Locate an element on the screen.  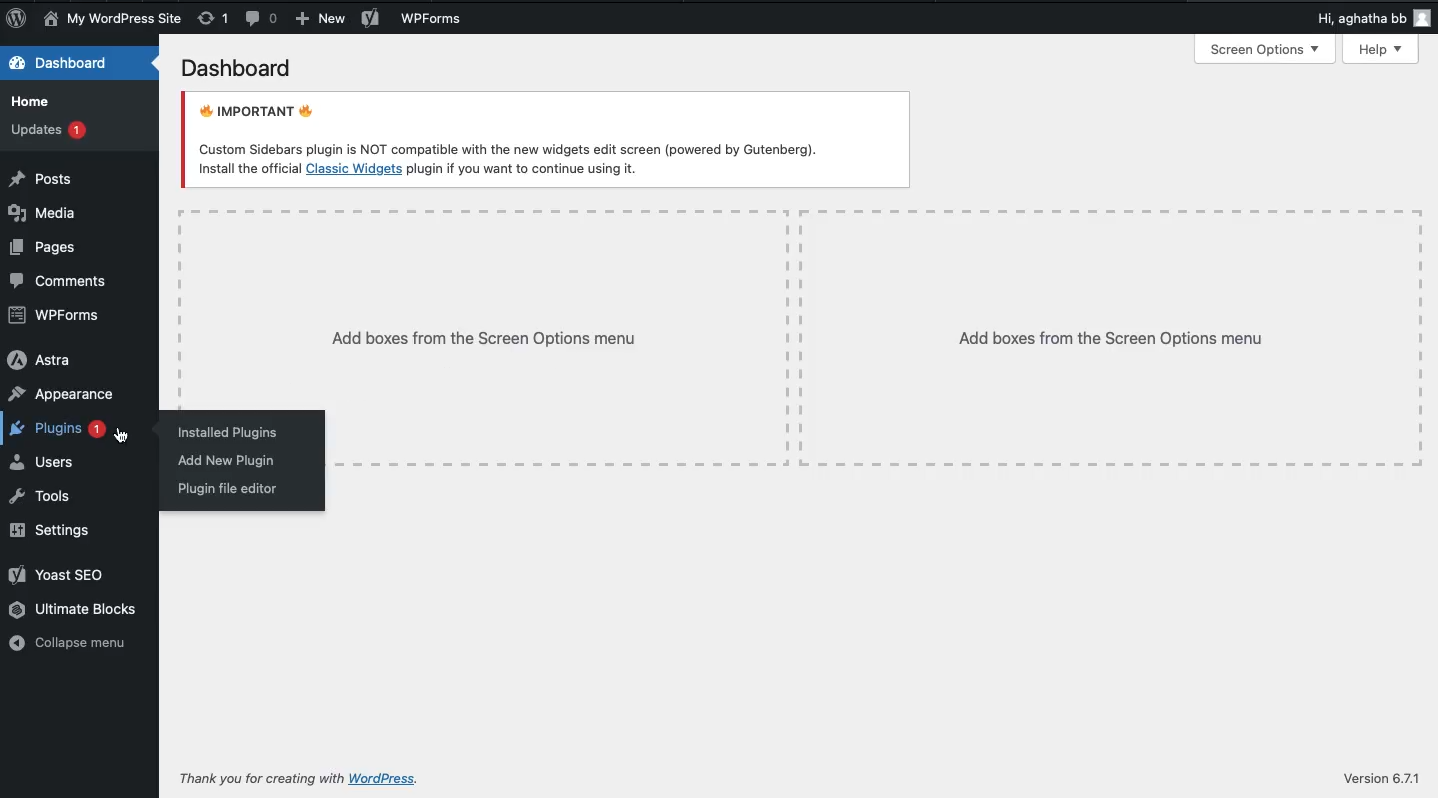
Settings is located at coordinates (53, 532).